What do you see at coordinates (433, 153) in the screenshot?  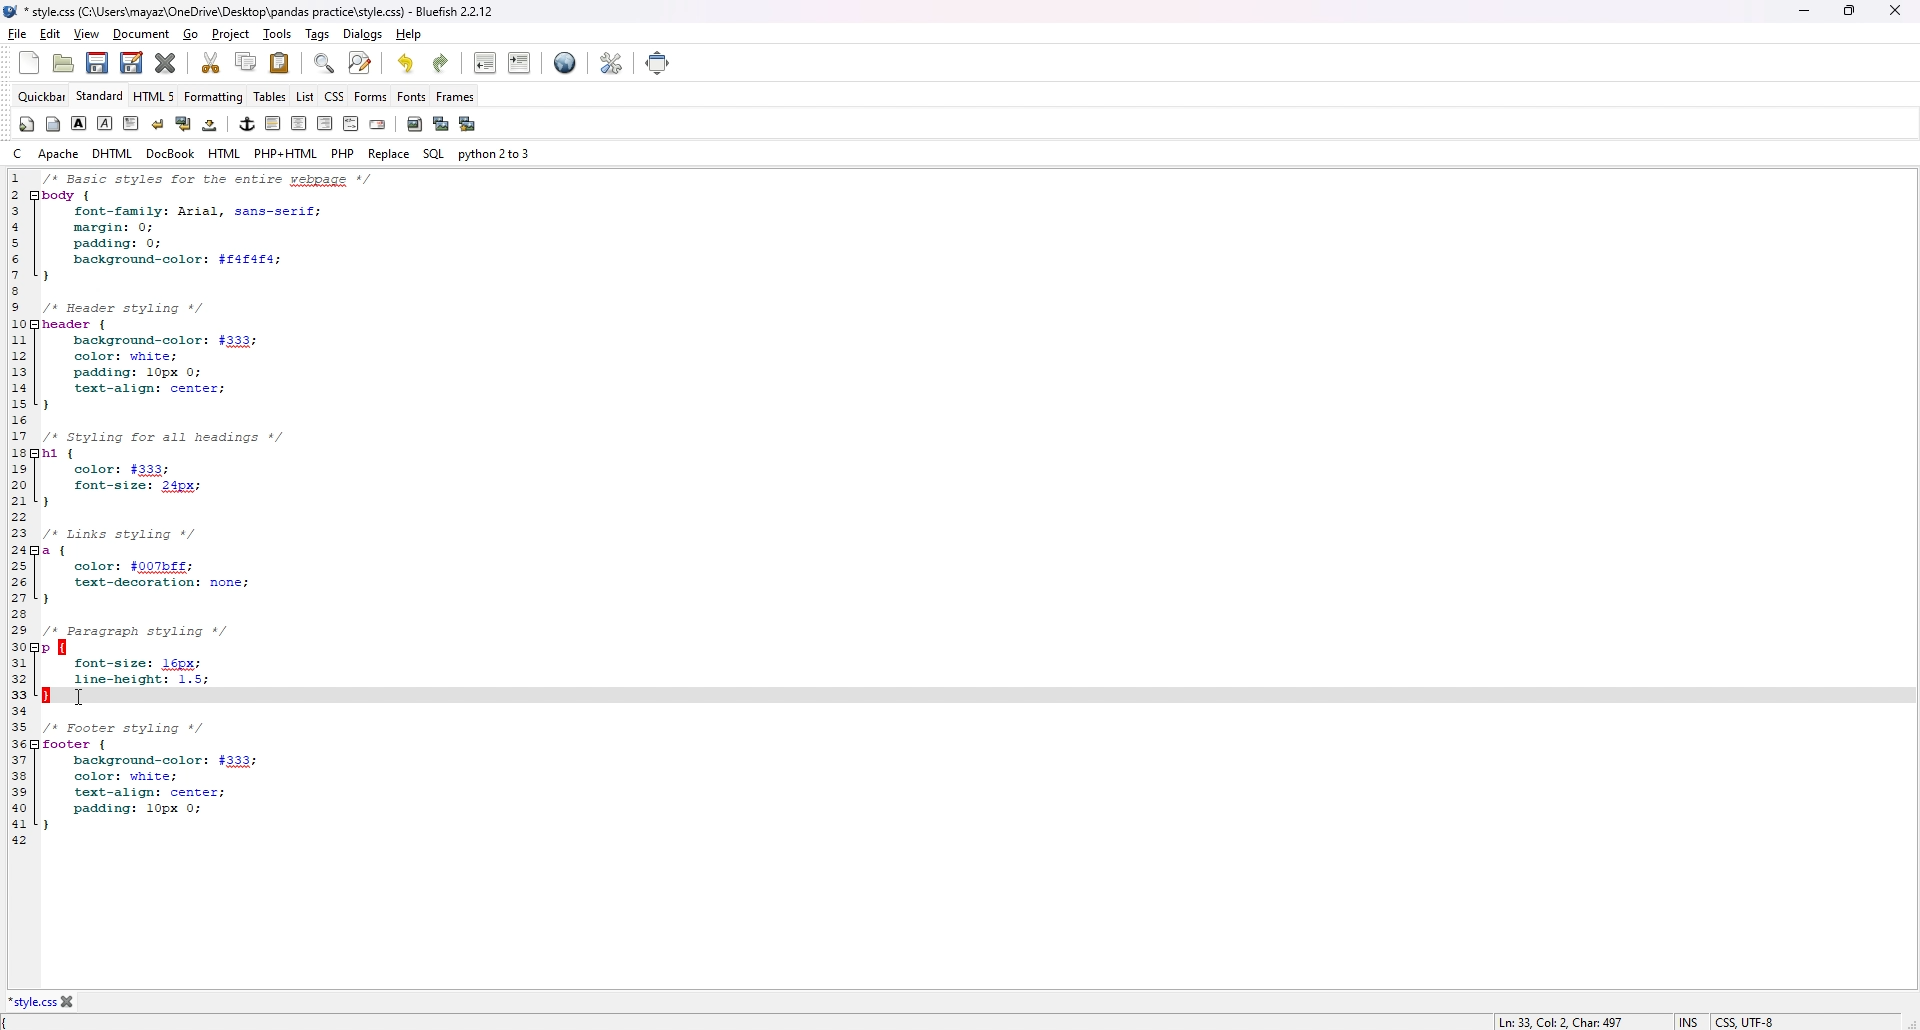 I see `sql` at bounding box center [433, 153].